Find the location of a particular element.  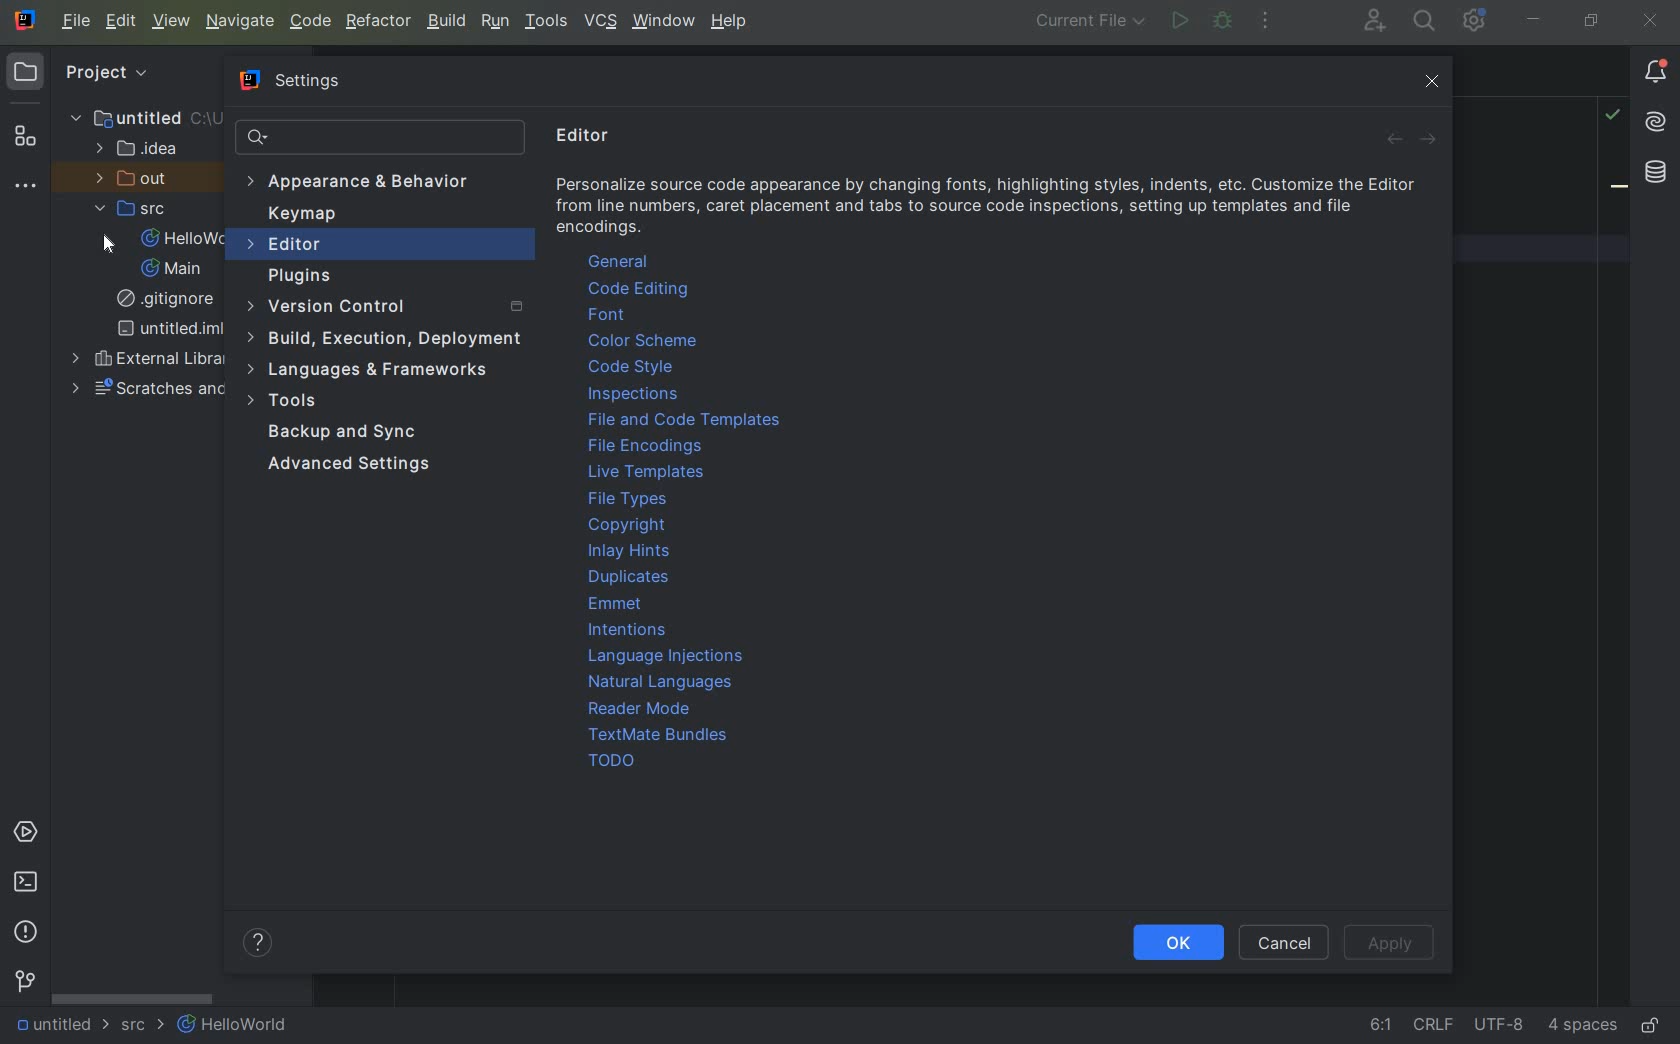

natural languages is located at coordinates (664, 684).